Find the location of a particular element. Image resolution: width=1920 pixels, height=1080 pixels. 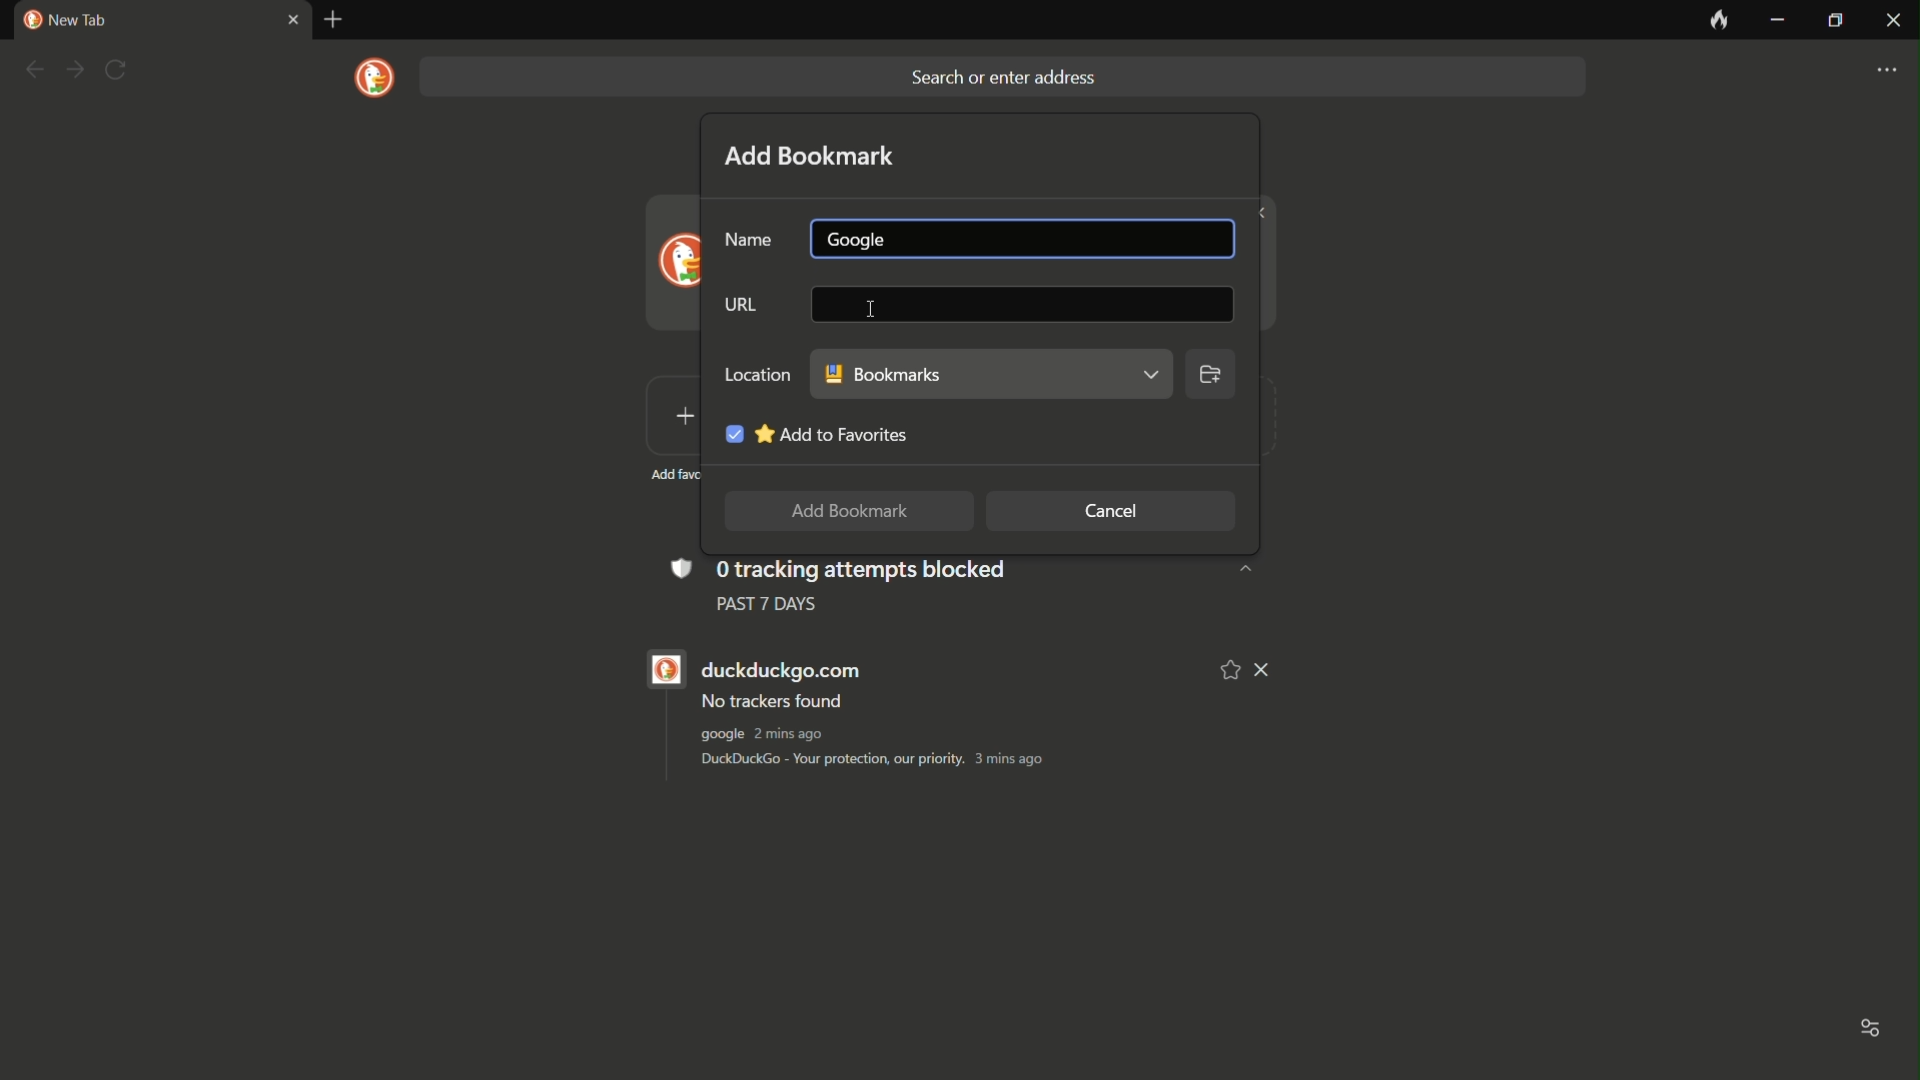

add to favorite is located at coordinates (813, 430).